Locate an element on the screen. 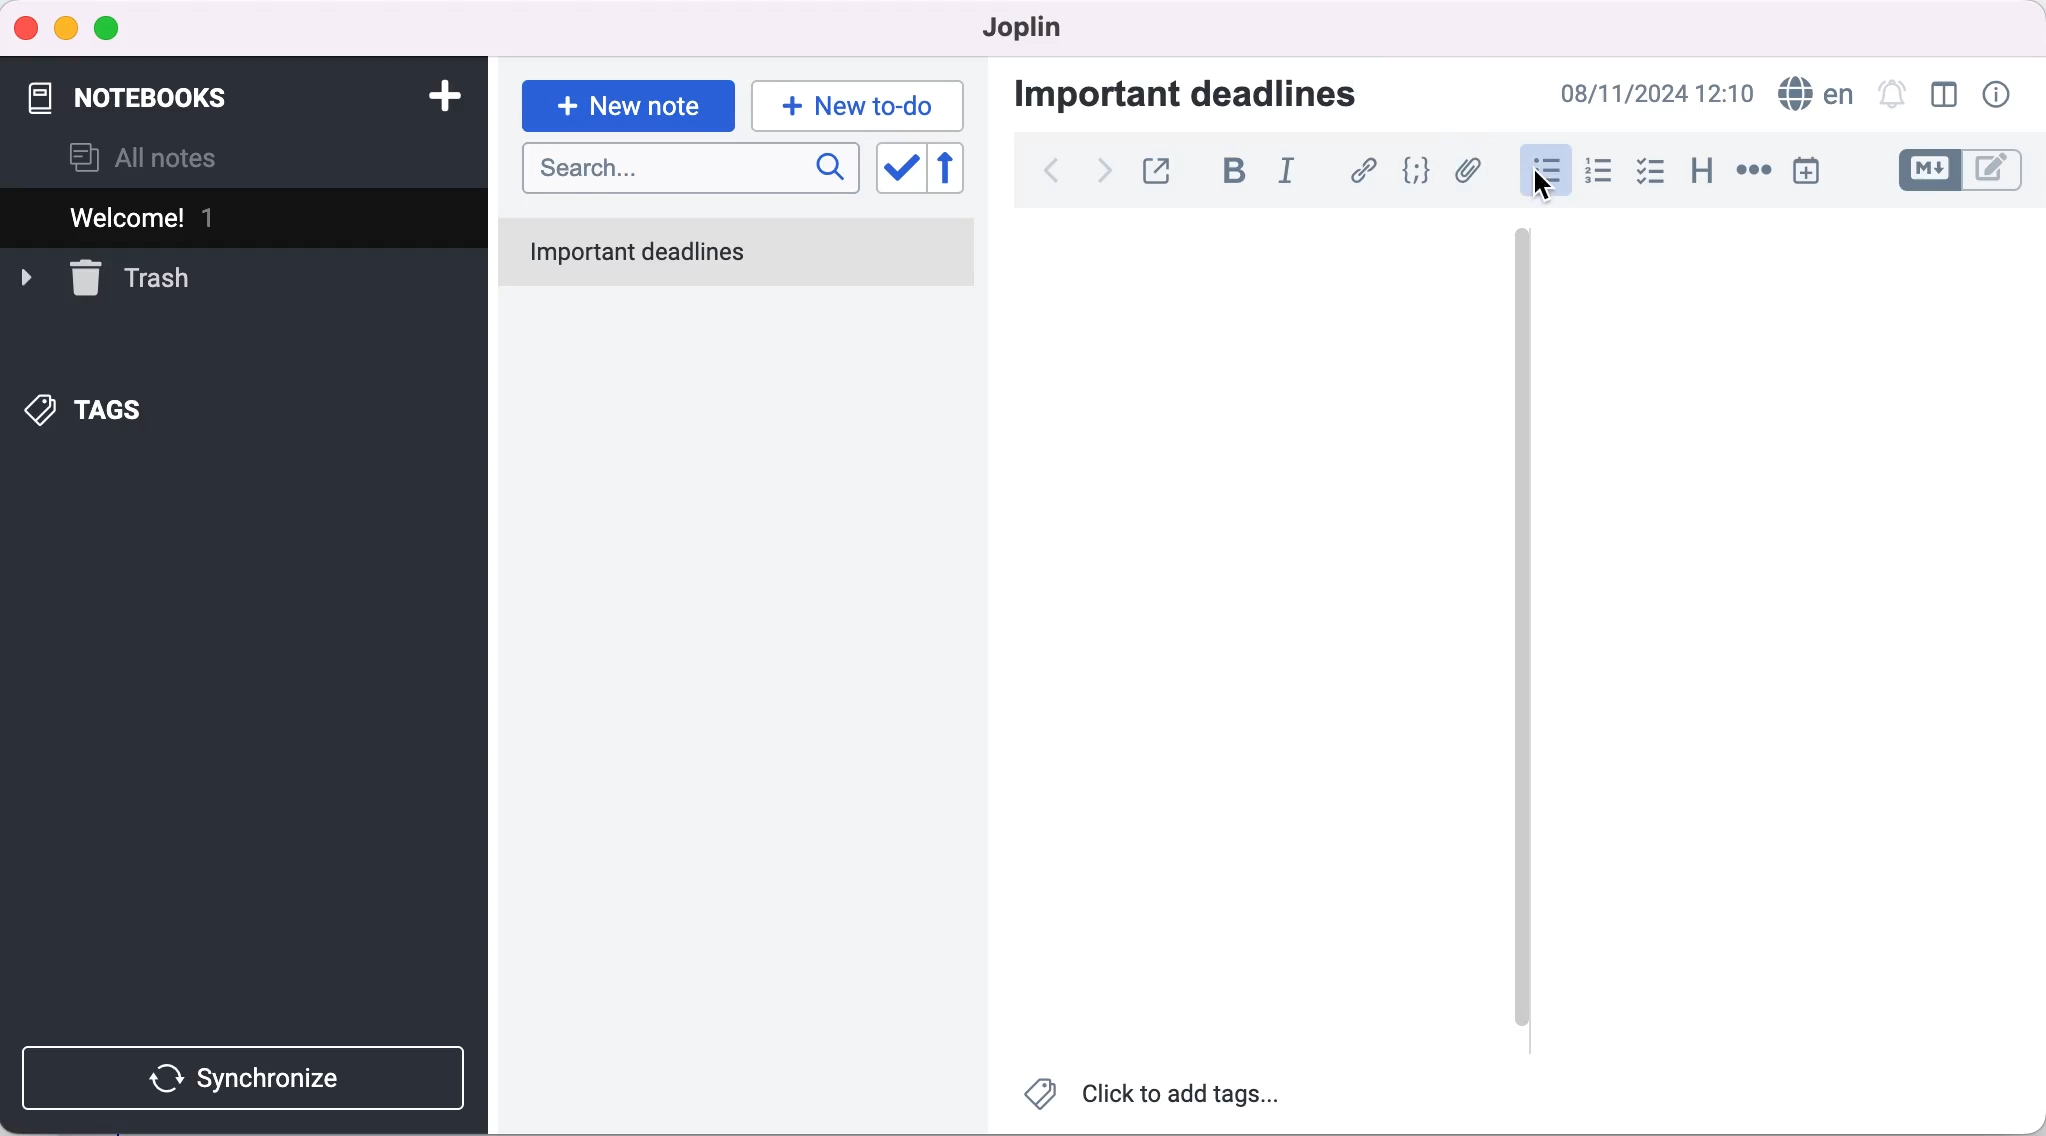  add notebook is located at coordinates (441, 94).